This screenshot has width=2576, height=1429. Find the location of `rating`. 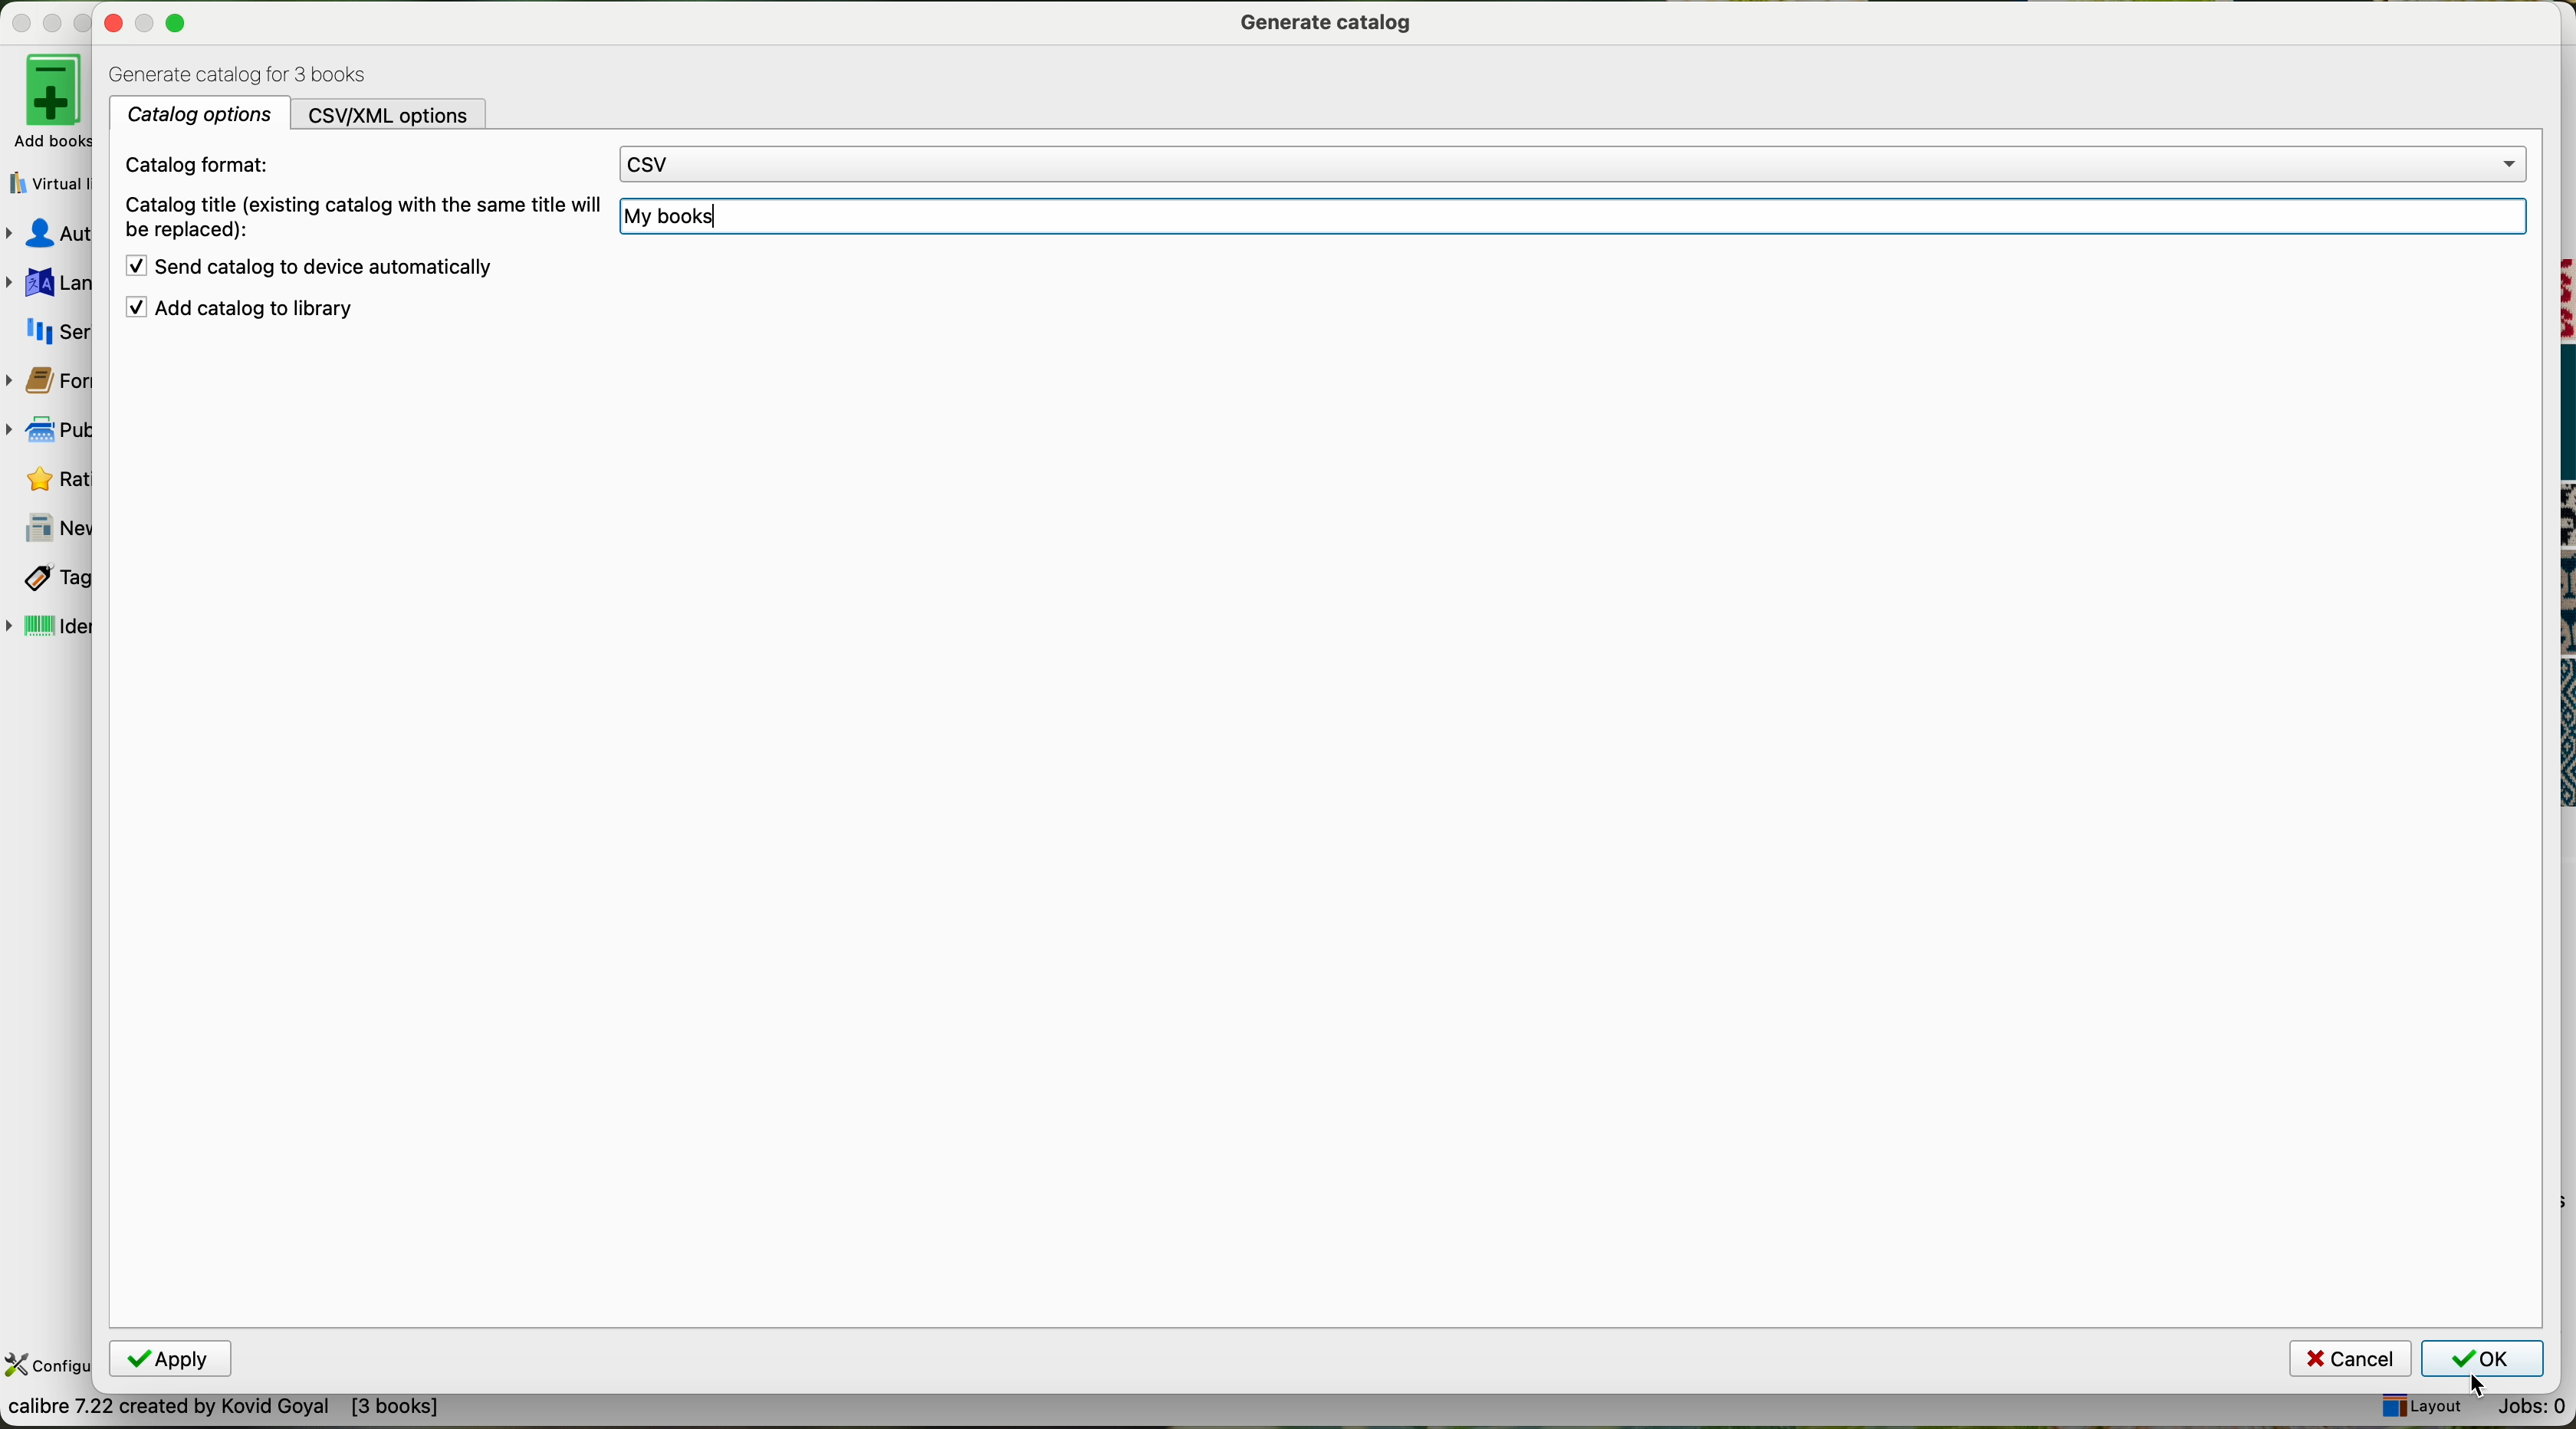

rating is located at coordinates (51, 480).